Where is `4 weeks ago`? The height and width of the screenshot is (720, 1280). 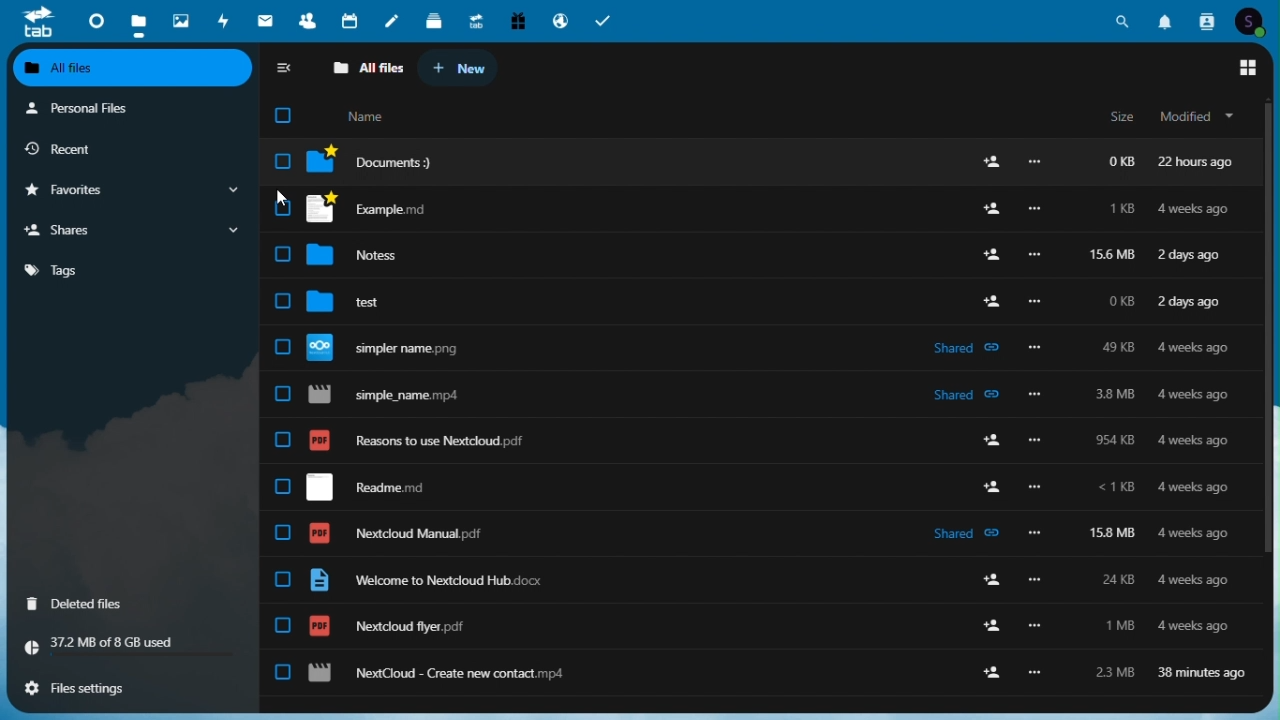 4 weeks ago is located at coordinates (1198, 580).